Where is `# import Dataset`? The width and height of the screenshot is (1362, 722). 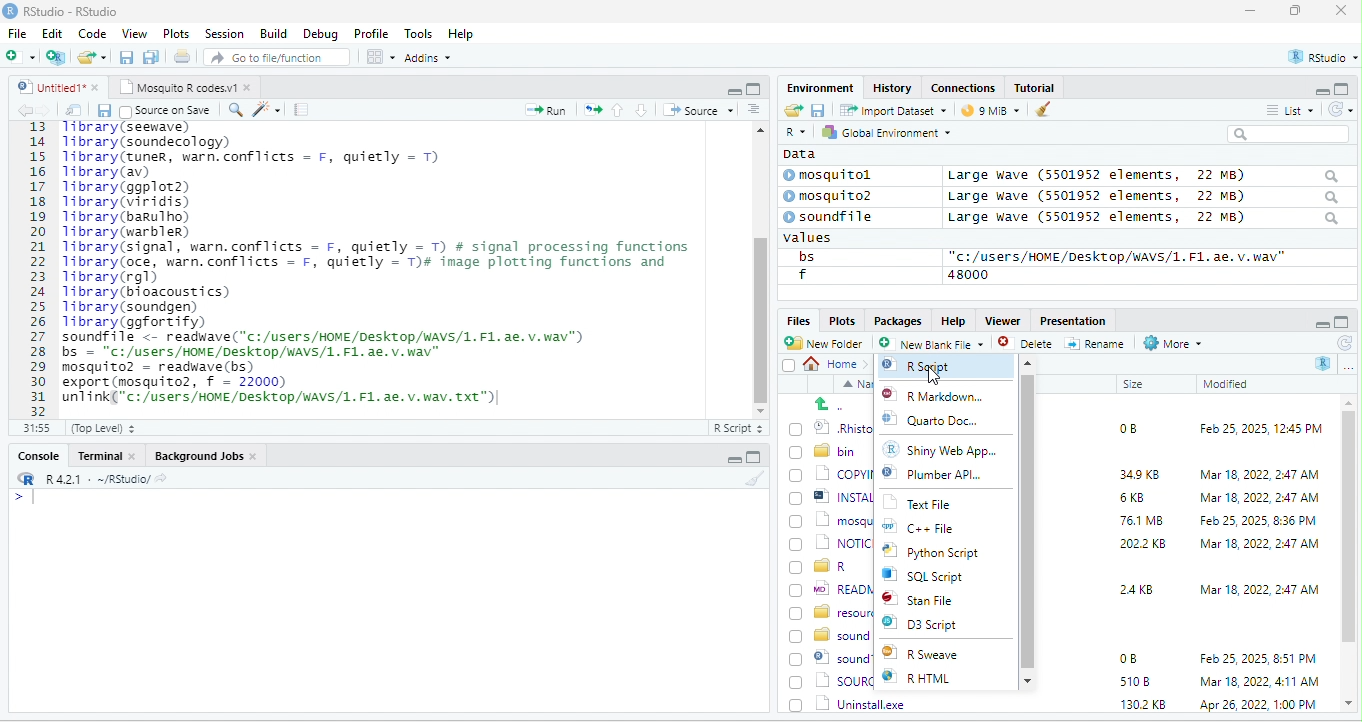
# import Dataset is located at coordinates (891, 109).